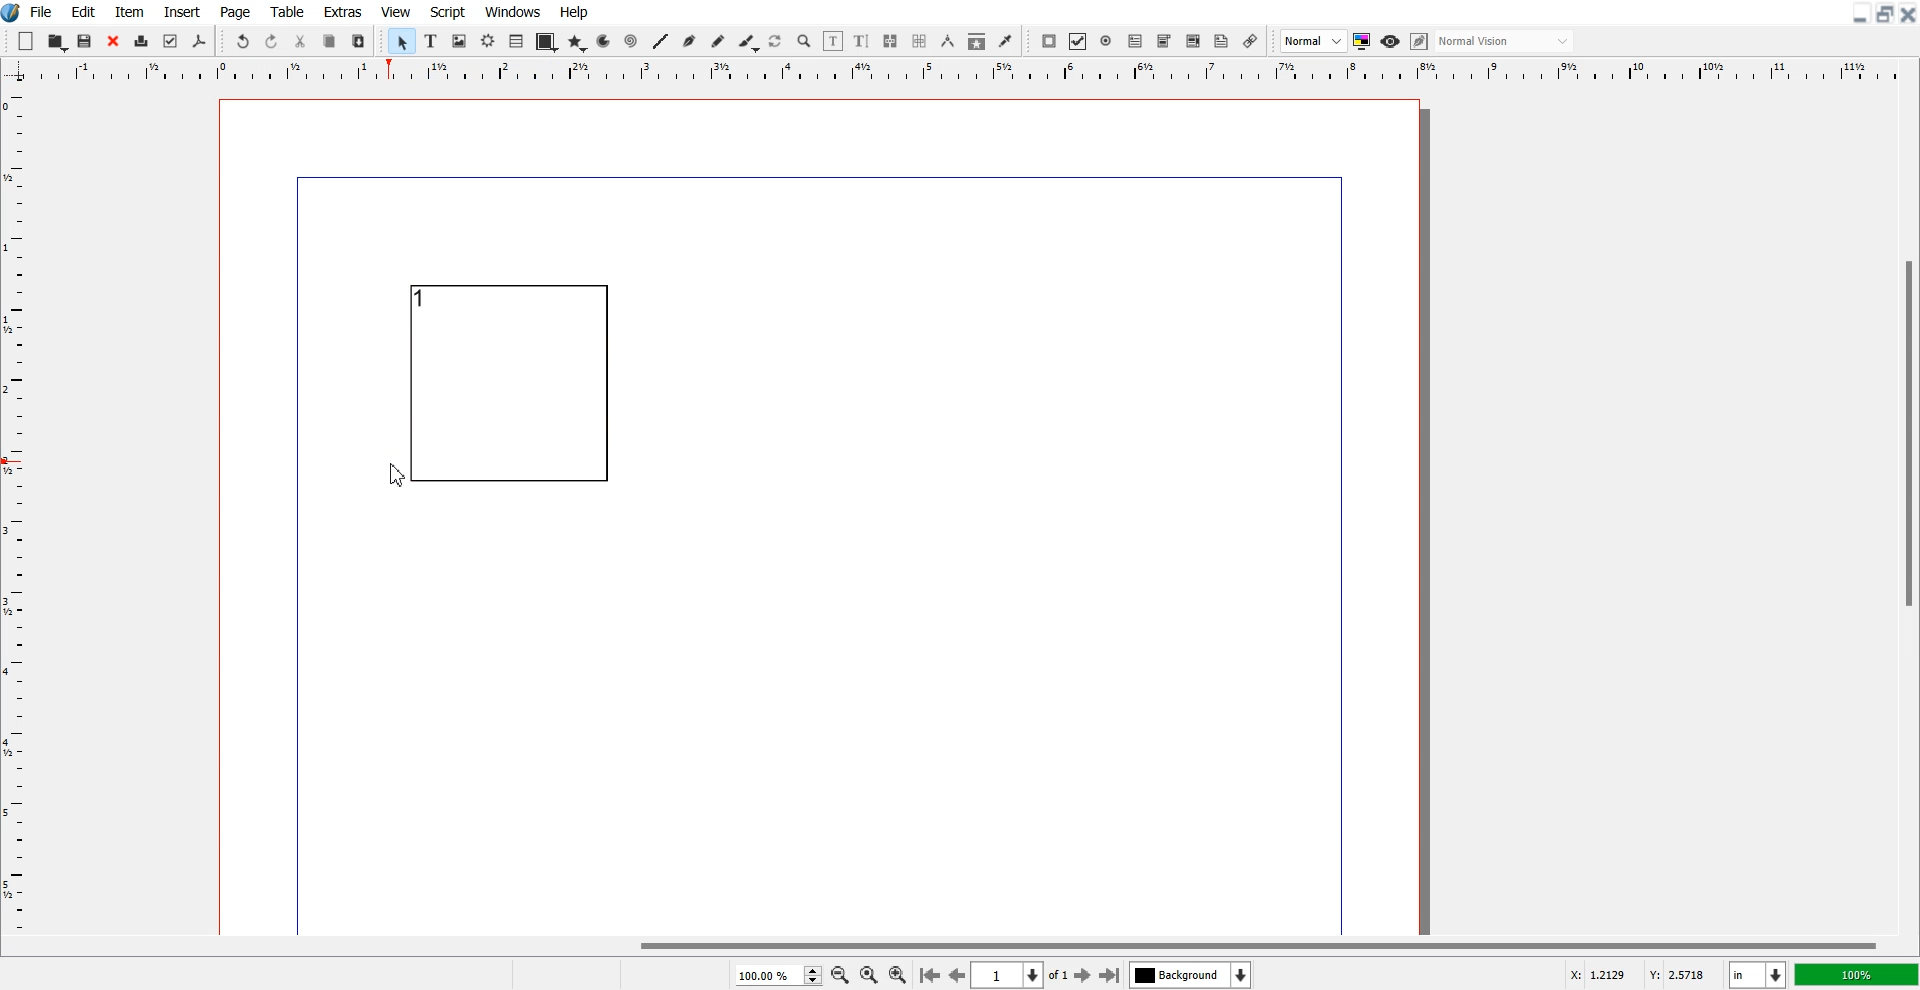  Describe the element at coordinates (869, 976) in the screenshot. I see `Zoom to 100%` at that location.